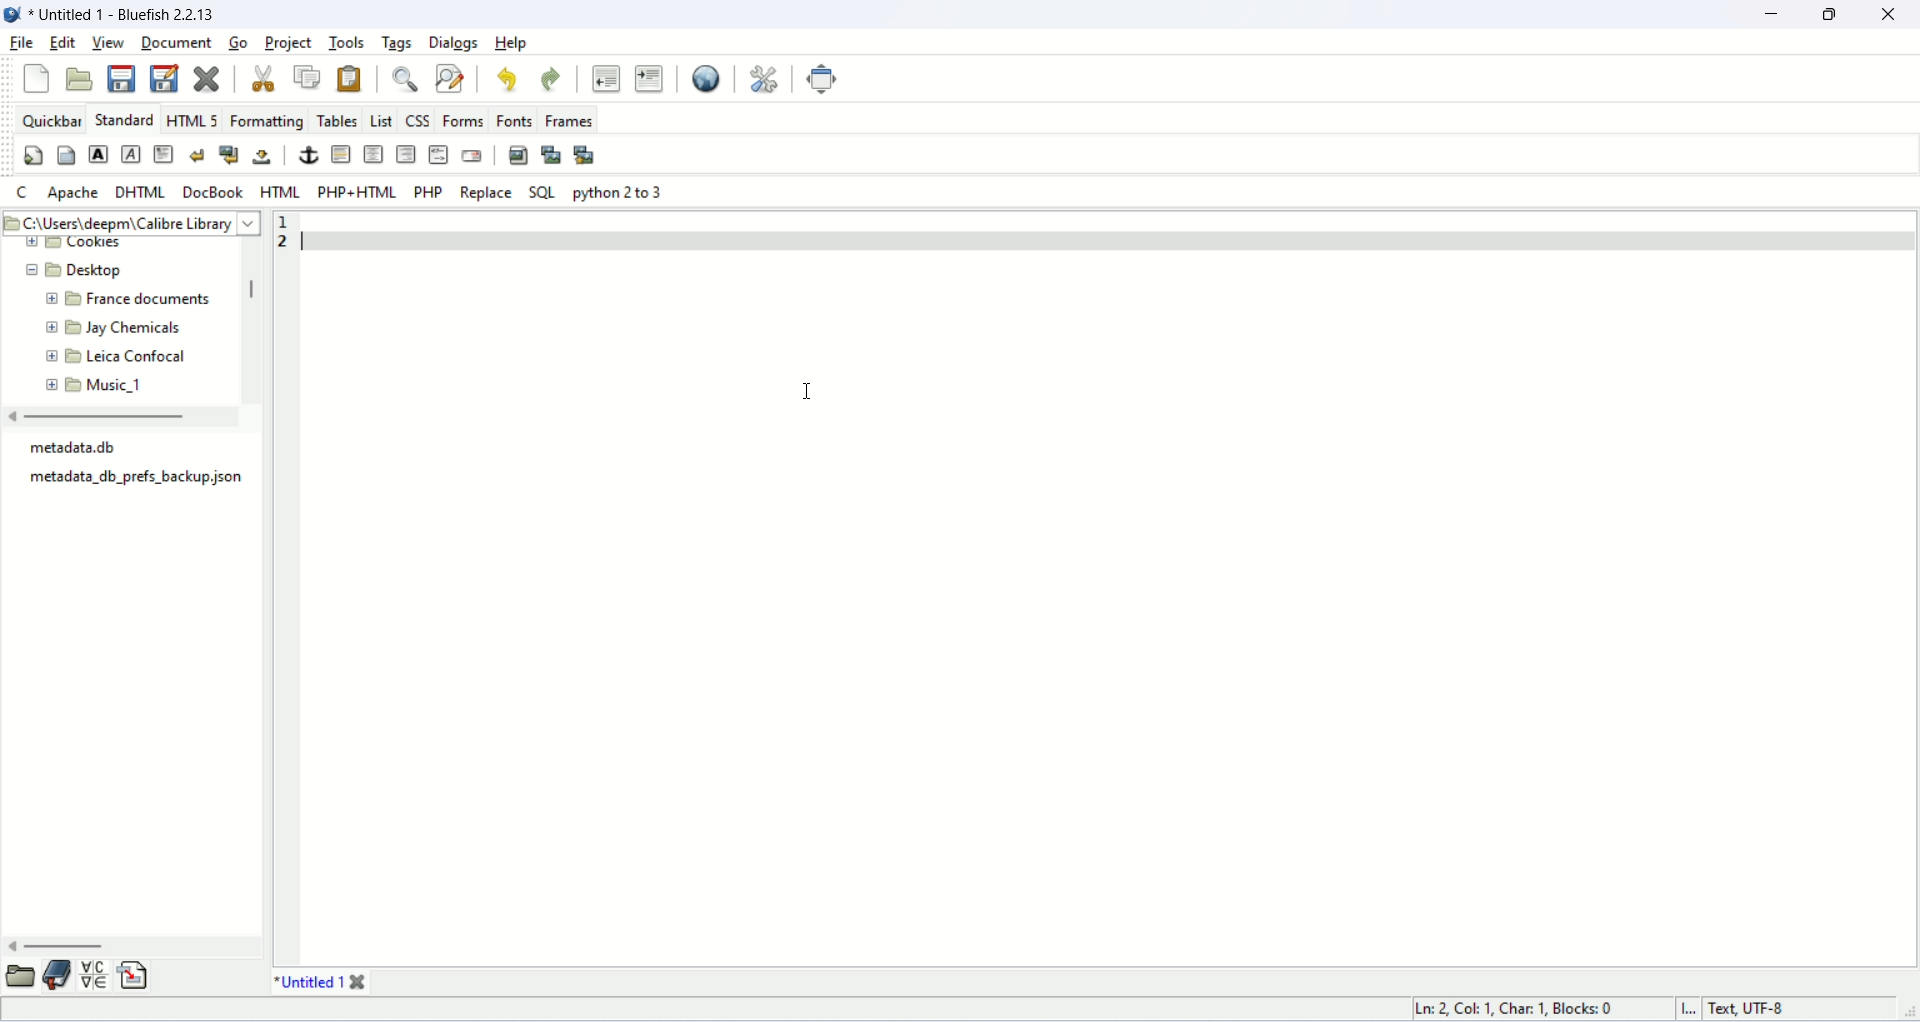 This screenshot has height=1022, width=1920. I want to click on DHTML, so click(139, 190).